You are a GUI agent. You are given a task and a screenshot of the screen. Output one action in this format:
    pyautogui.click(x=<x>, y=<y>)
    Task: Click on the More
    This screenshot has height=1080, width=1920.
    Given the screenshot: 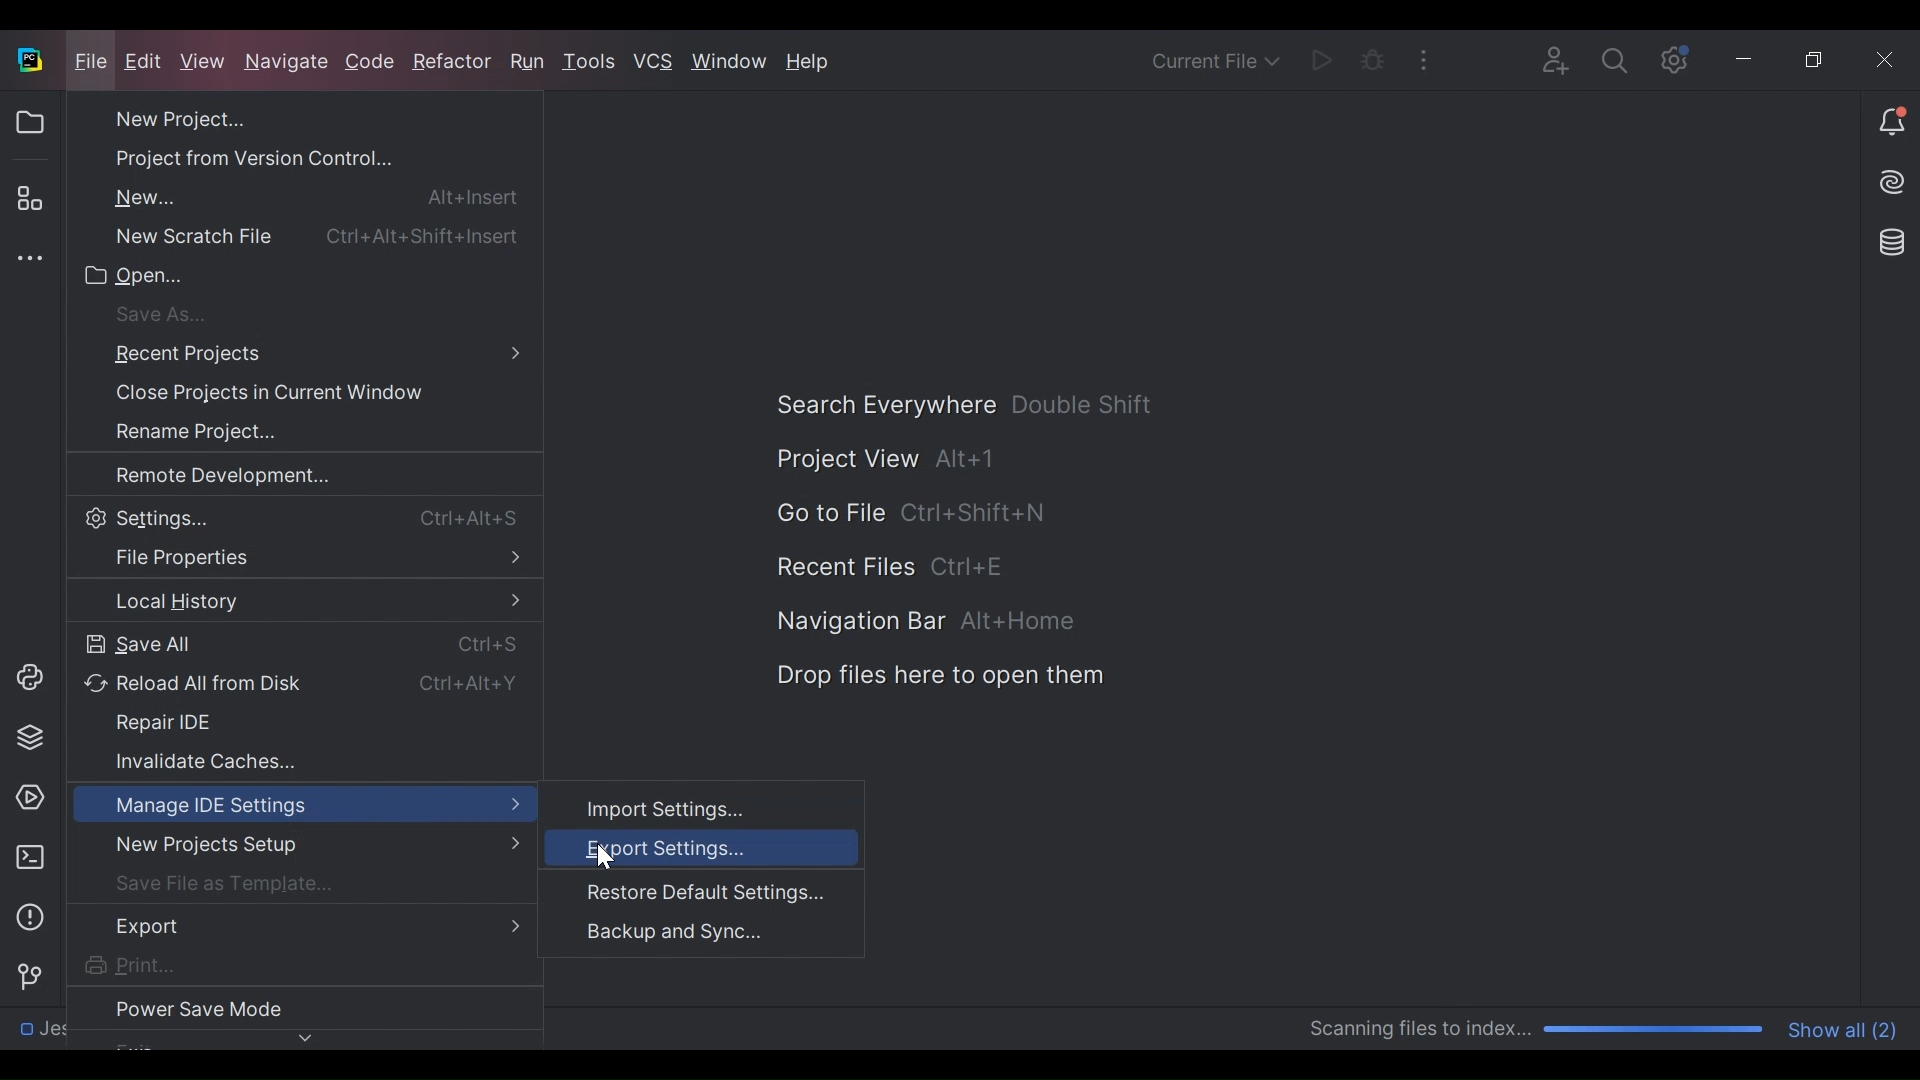 What is the action you would take?
    pyautogui.click(x=1422, y=57)
    